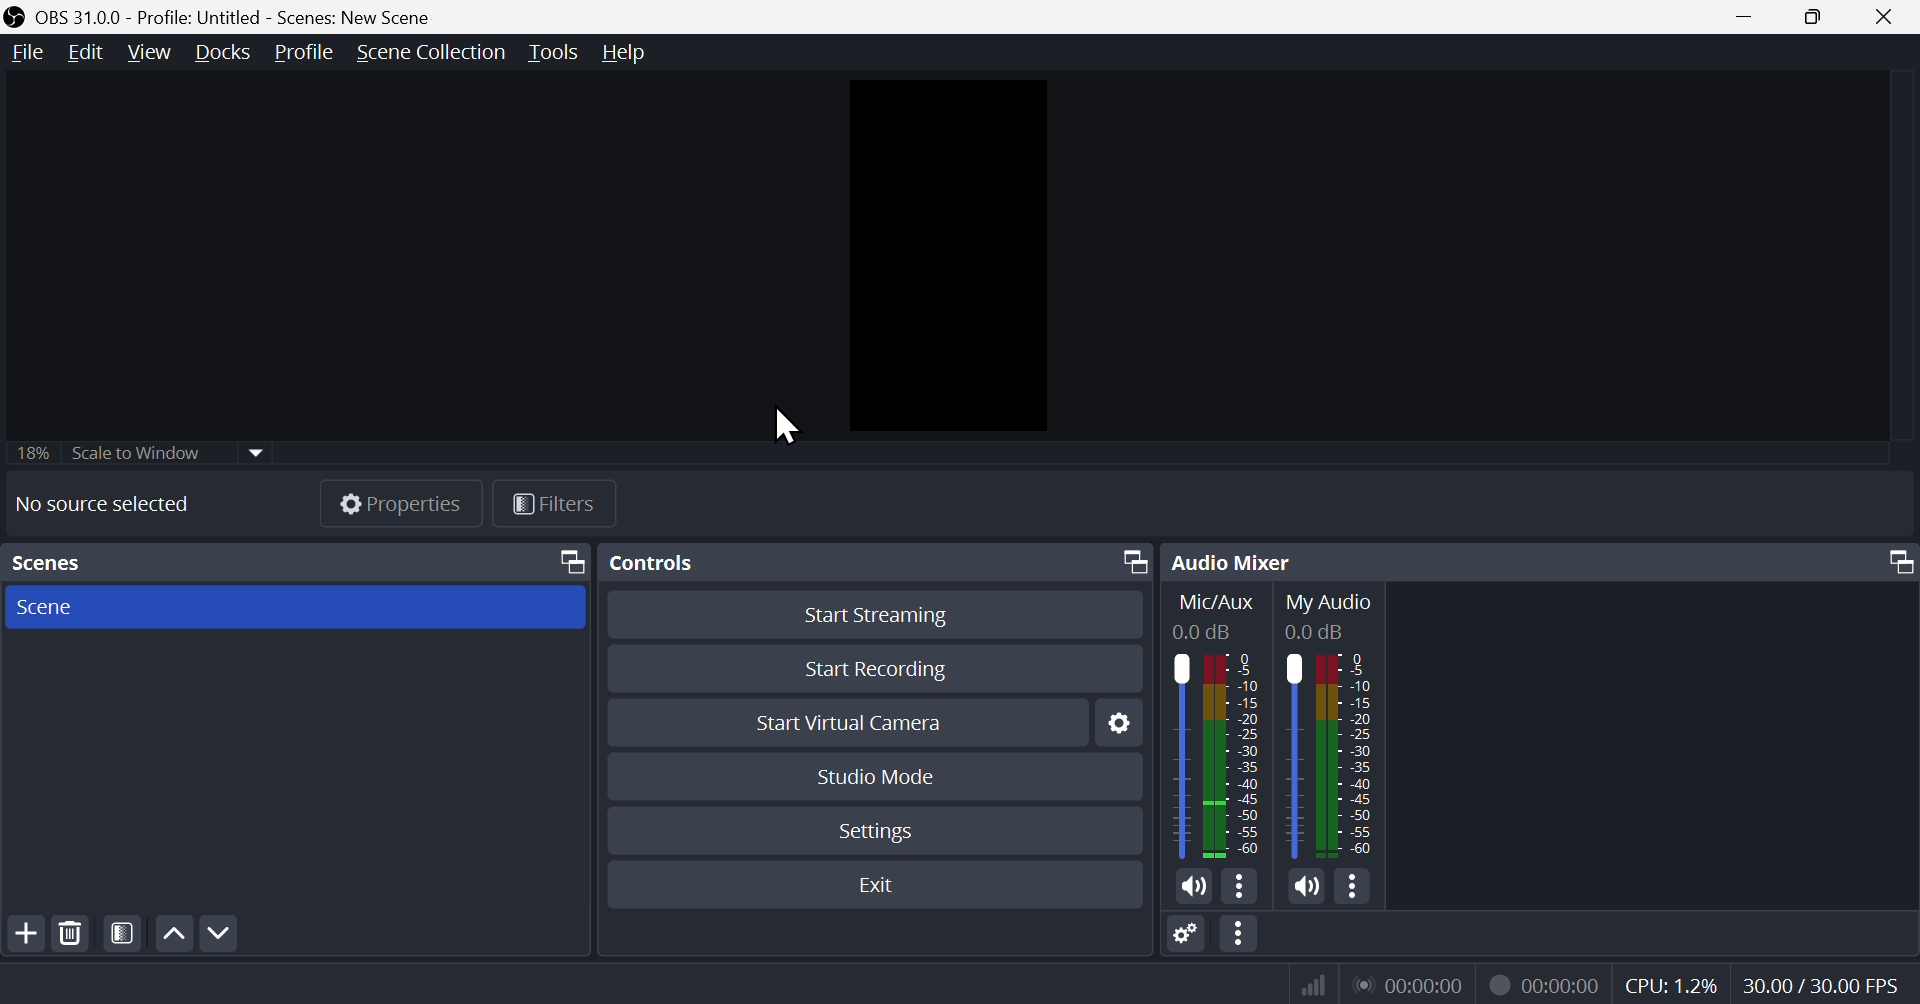  Describe the element at coordinates (1889, 18) in the screenshot. I see `Close` at that location.